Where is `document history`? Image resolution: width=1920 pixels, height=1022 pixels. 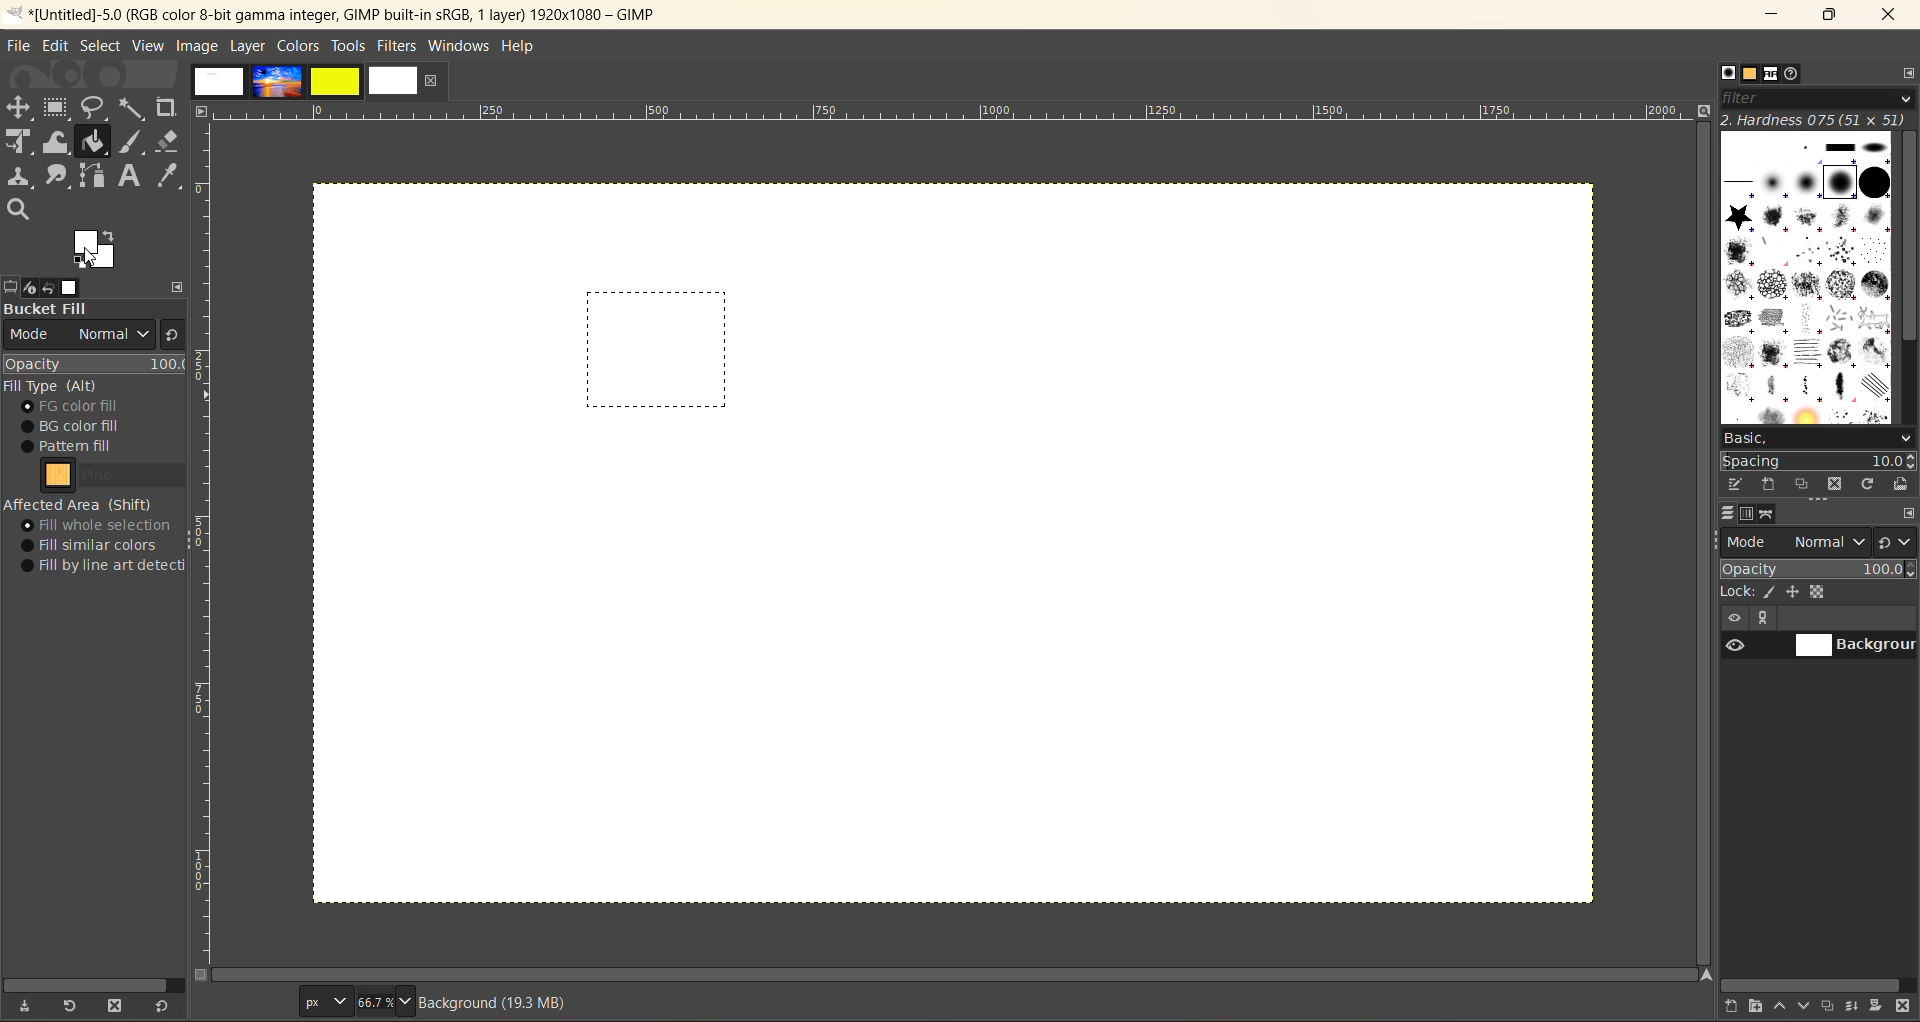 document history is located at coordinates (1794, 75).